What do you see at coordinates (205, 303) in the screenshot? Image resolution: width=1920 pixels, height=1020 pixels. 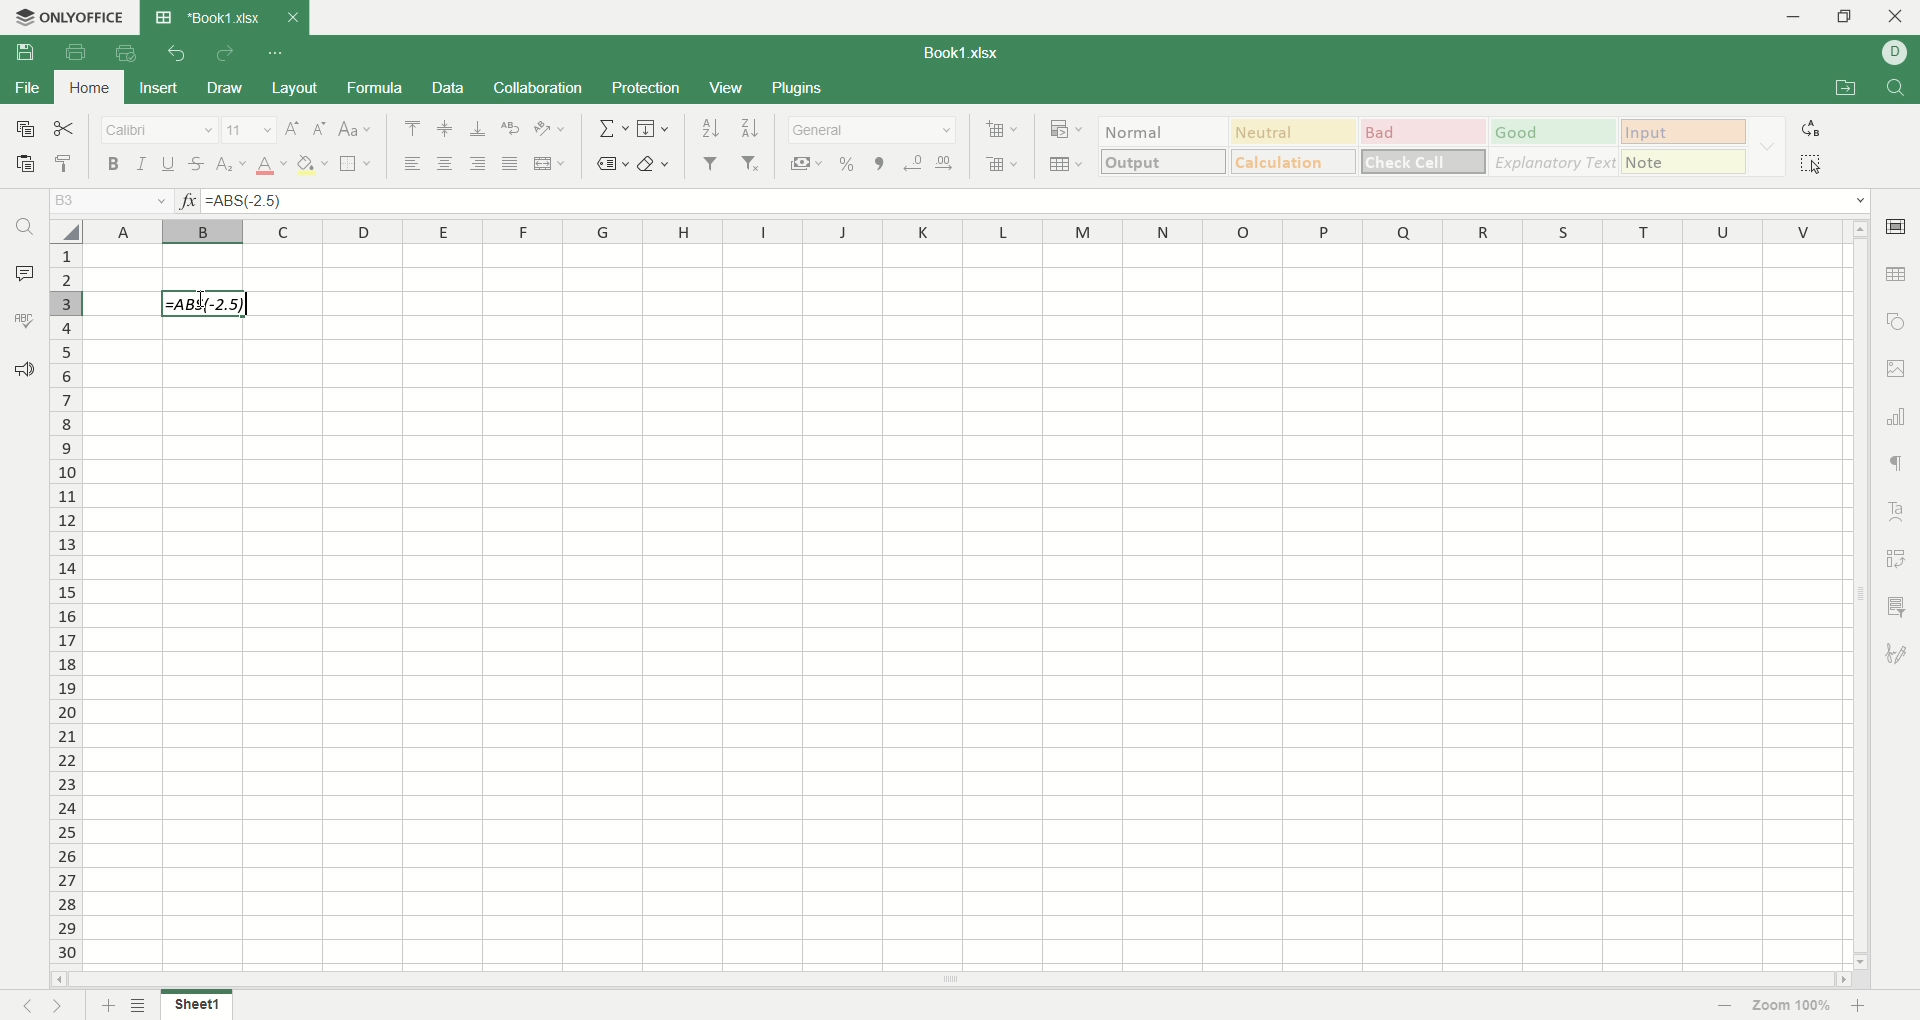 I see `formula input` at bounding box center [205, 303].